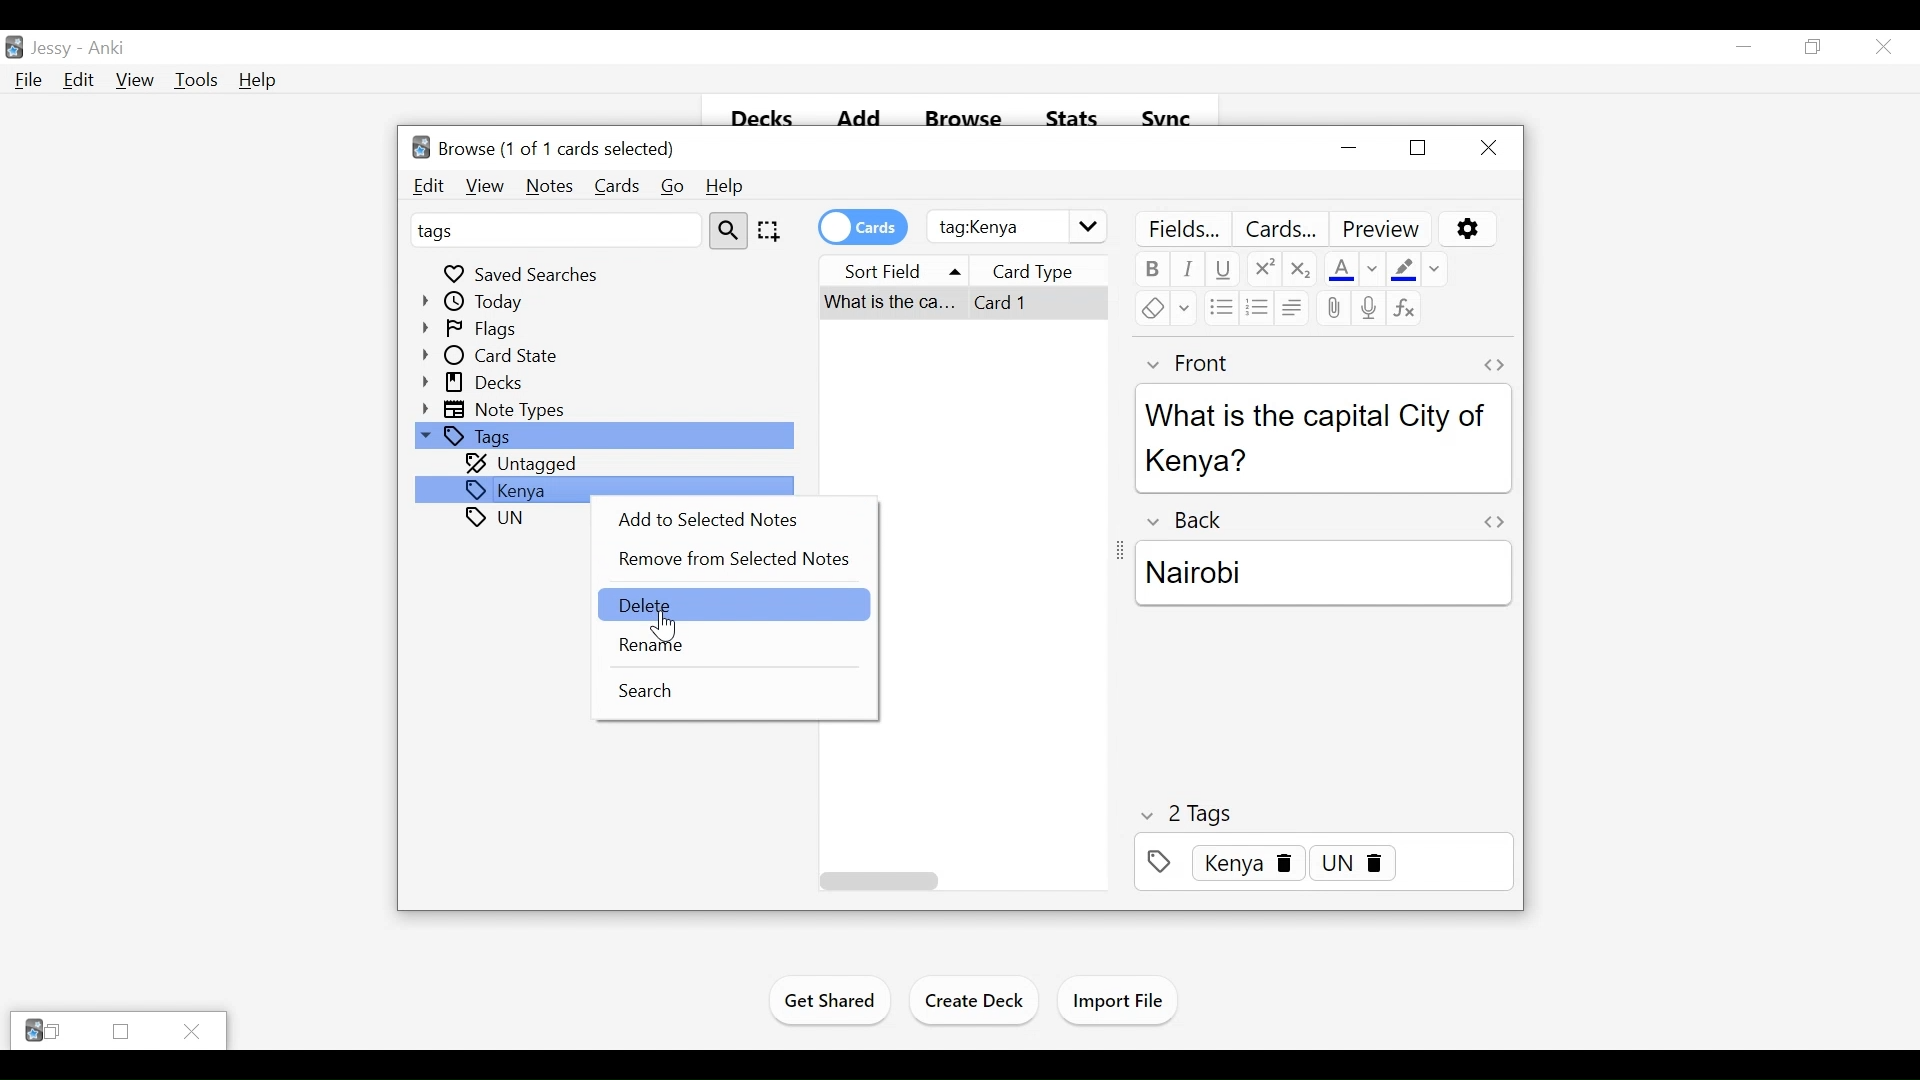  Describe the element at coordinates (134, 81) in the screenshot. I see `View` at that location.